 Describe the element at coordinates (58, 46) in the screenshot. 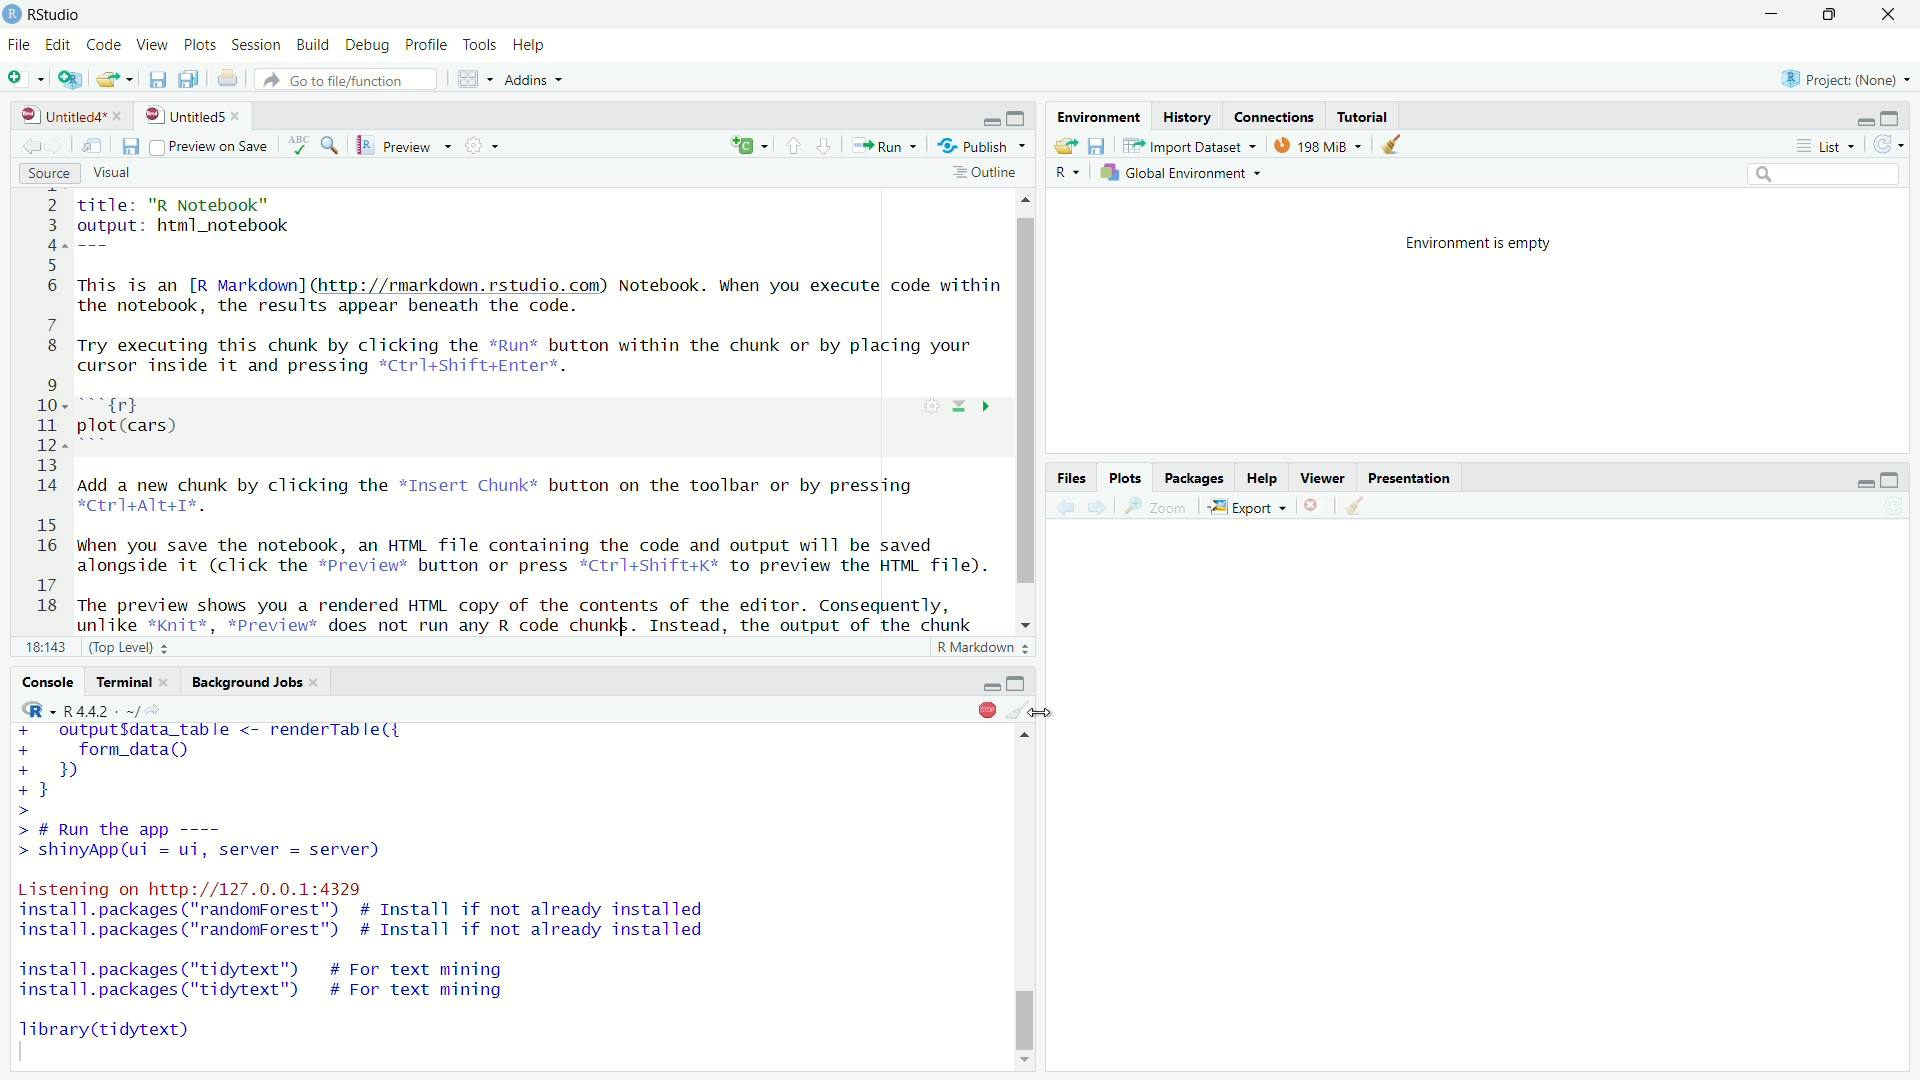

I see `Edit` at that location.